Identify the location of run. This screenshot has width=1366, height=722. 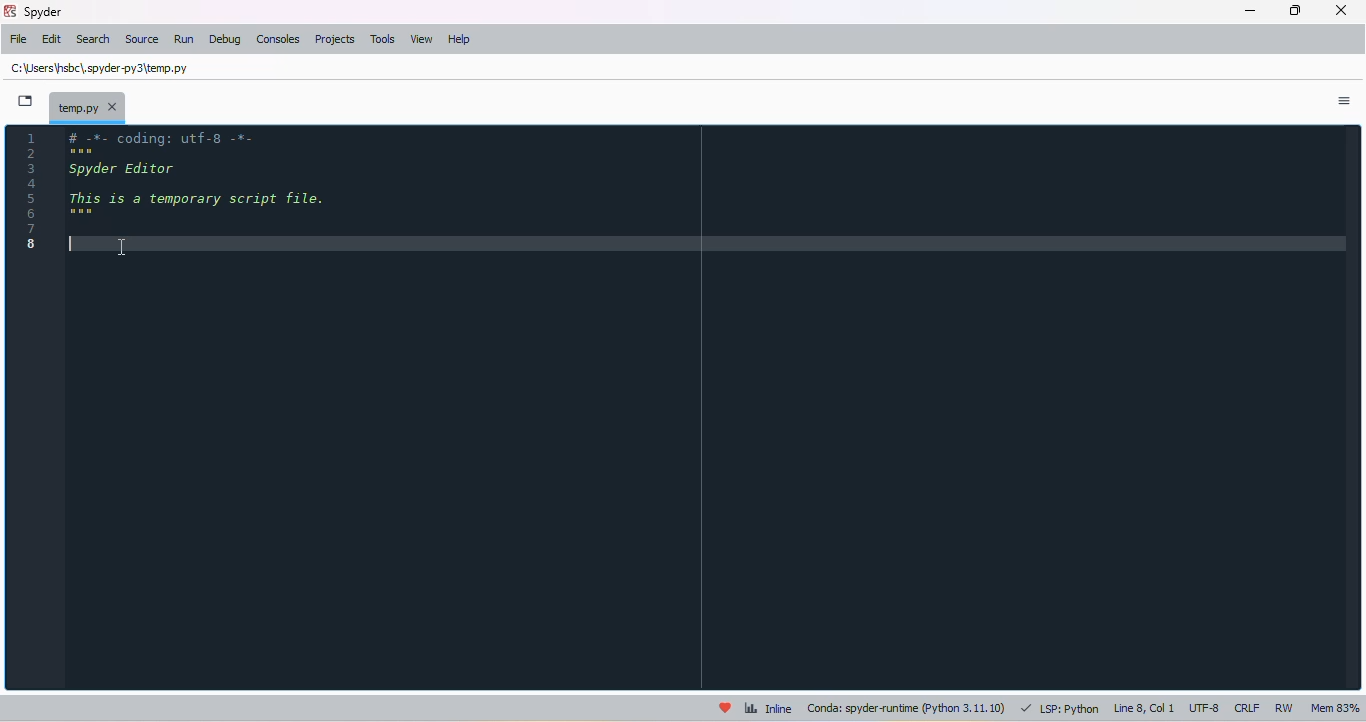
(184, 39).